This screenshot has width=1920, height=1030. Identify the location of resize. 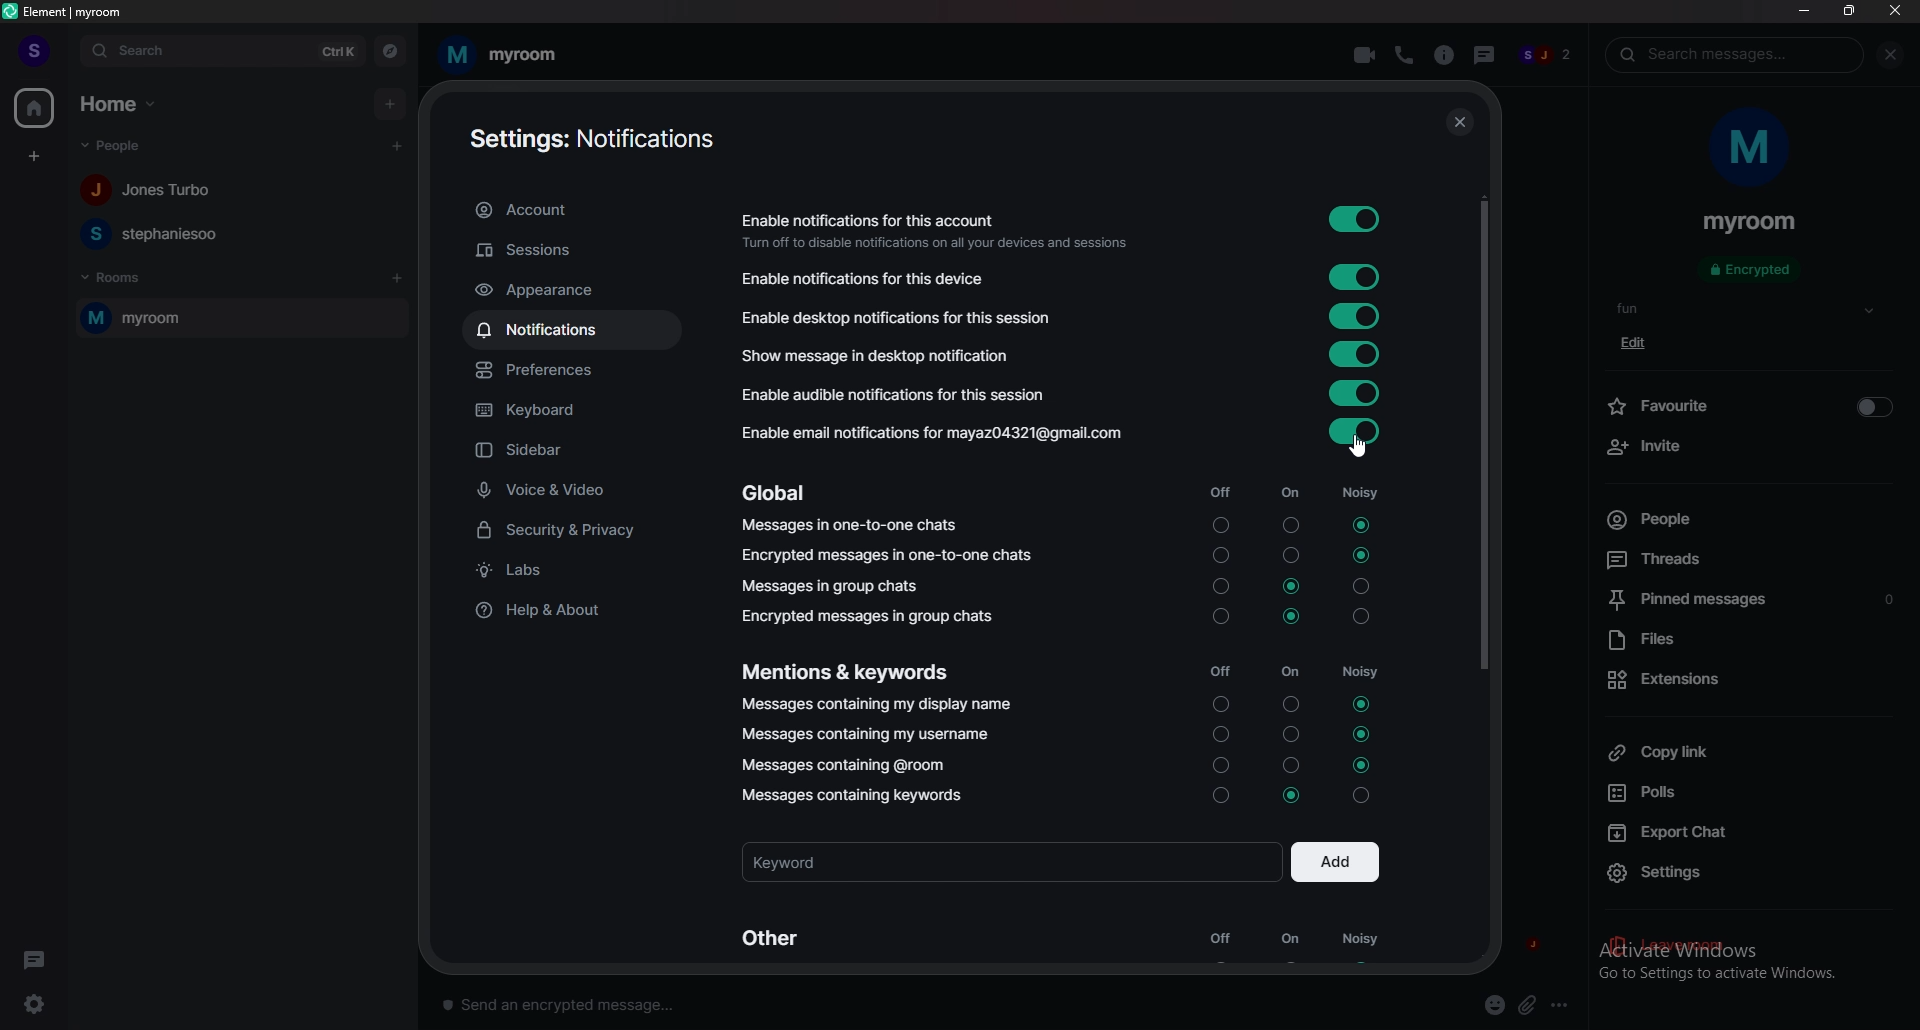
(1849, 10).